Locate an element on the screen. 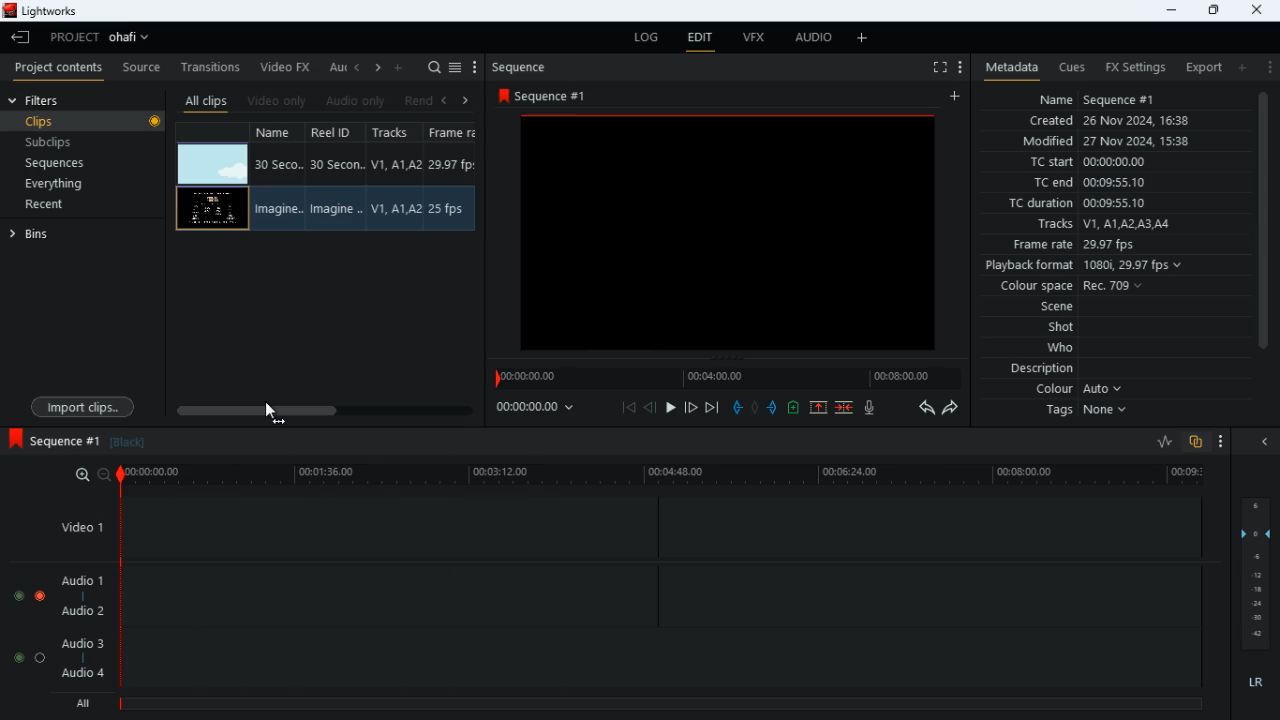 Image resolution: width=1280 pixels, height=720 pixels. video fx is located at coordinates (287, 66).